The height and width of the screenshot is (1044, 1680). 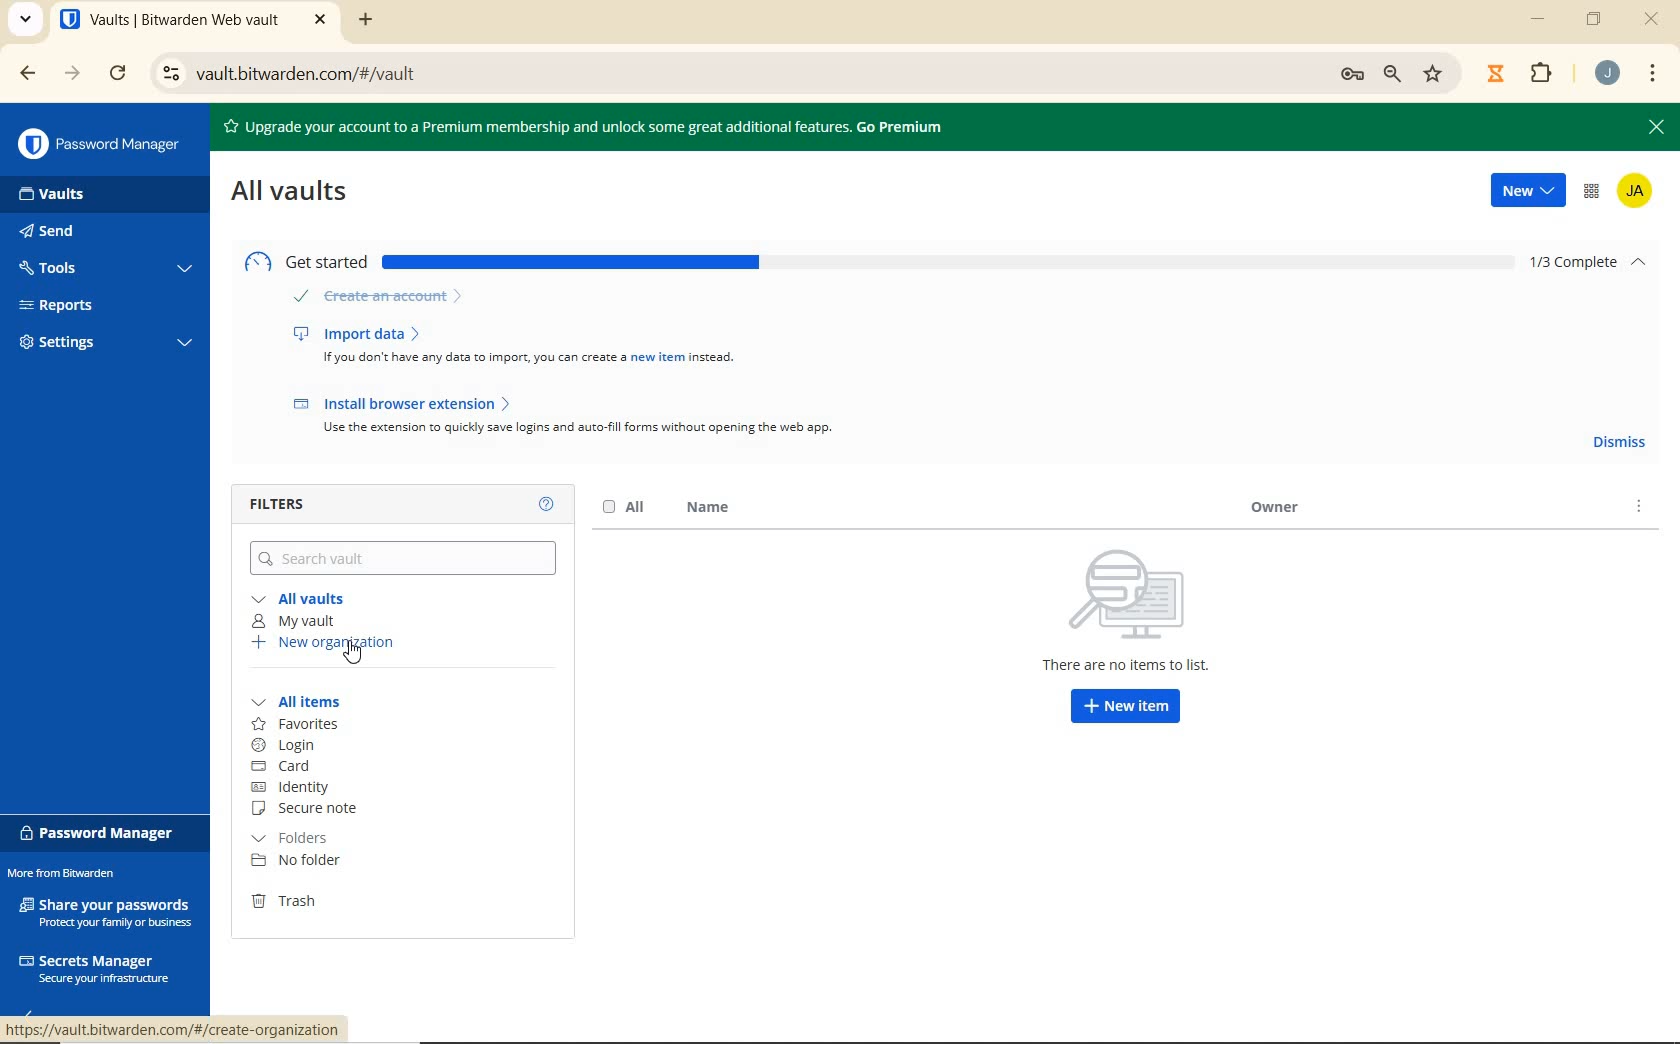 What do you see at coordinates (99, 144) in the screenshot?
I see `password manager` at bounding box center [99, 144].